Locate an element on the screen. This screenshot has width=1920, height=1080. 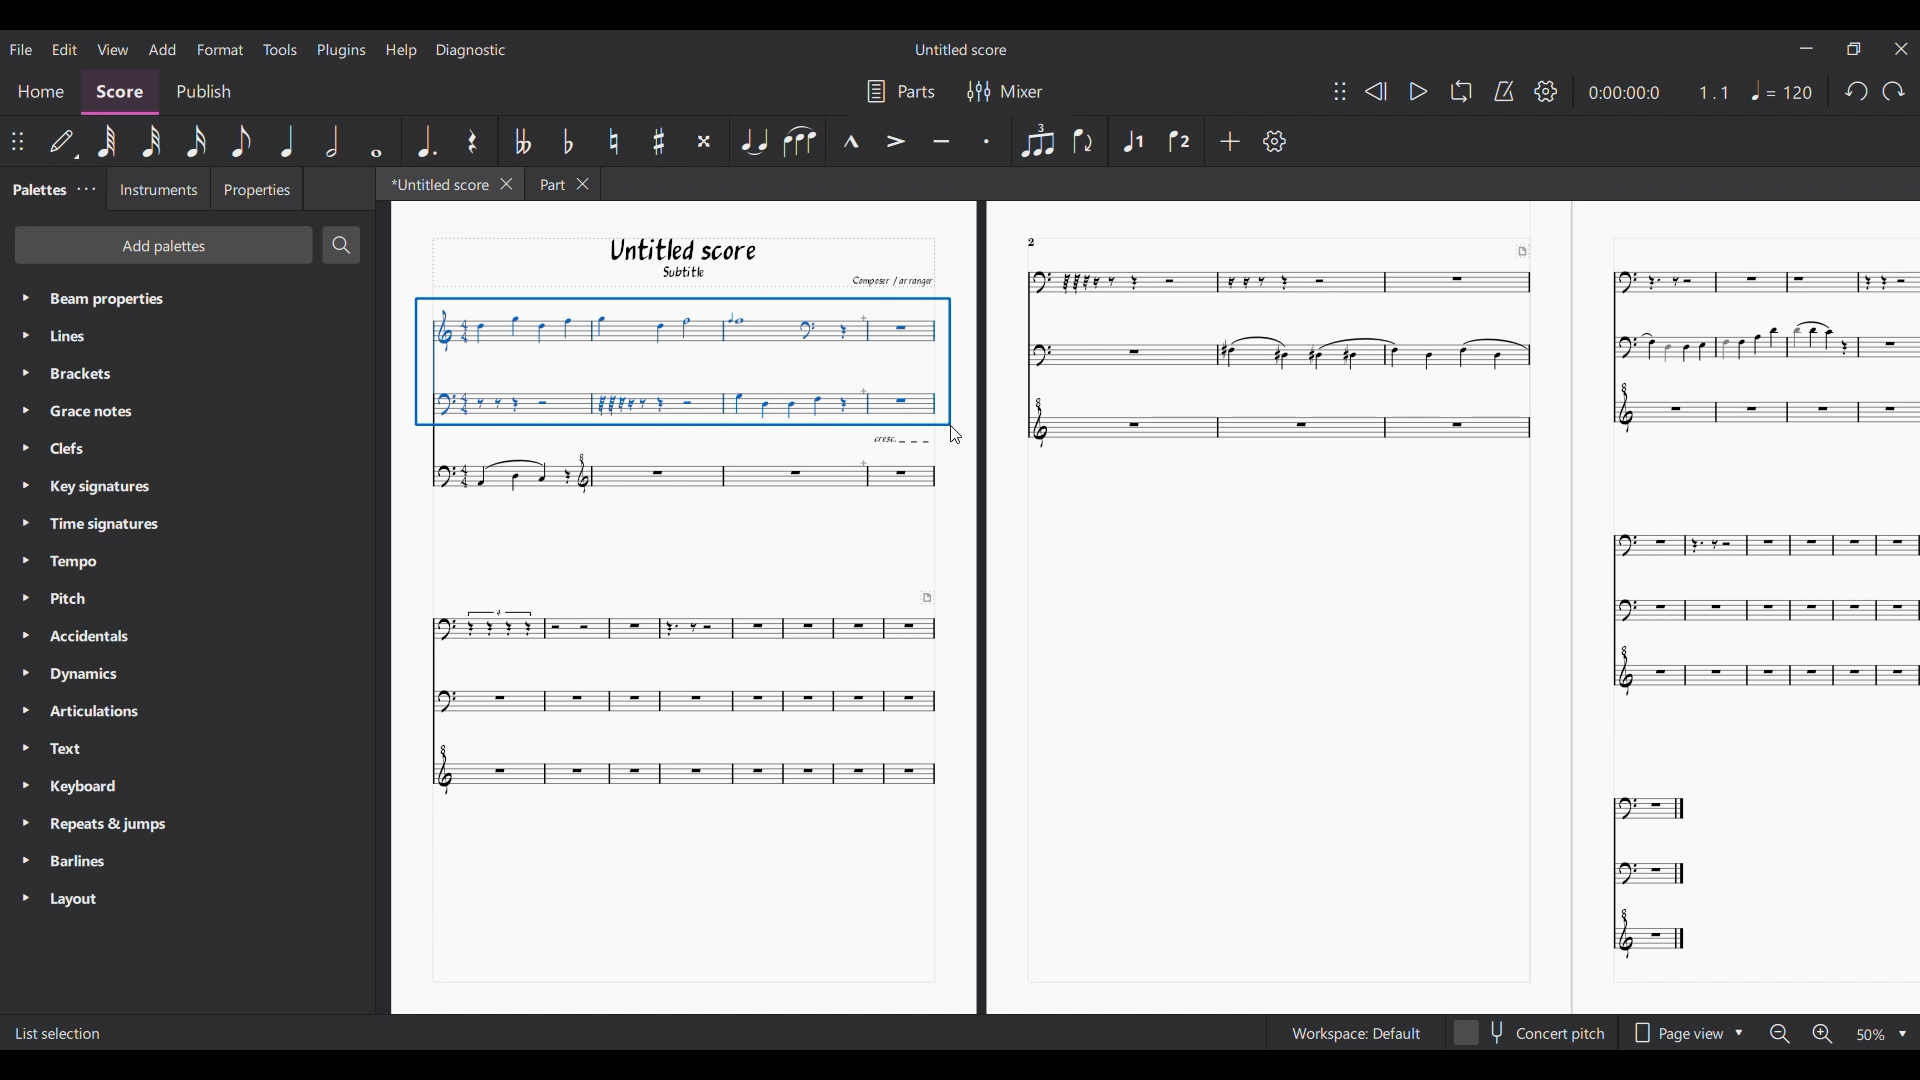
 is located at coordinates (28, 564).